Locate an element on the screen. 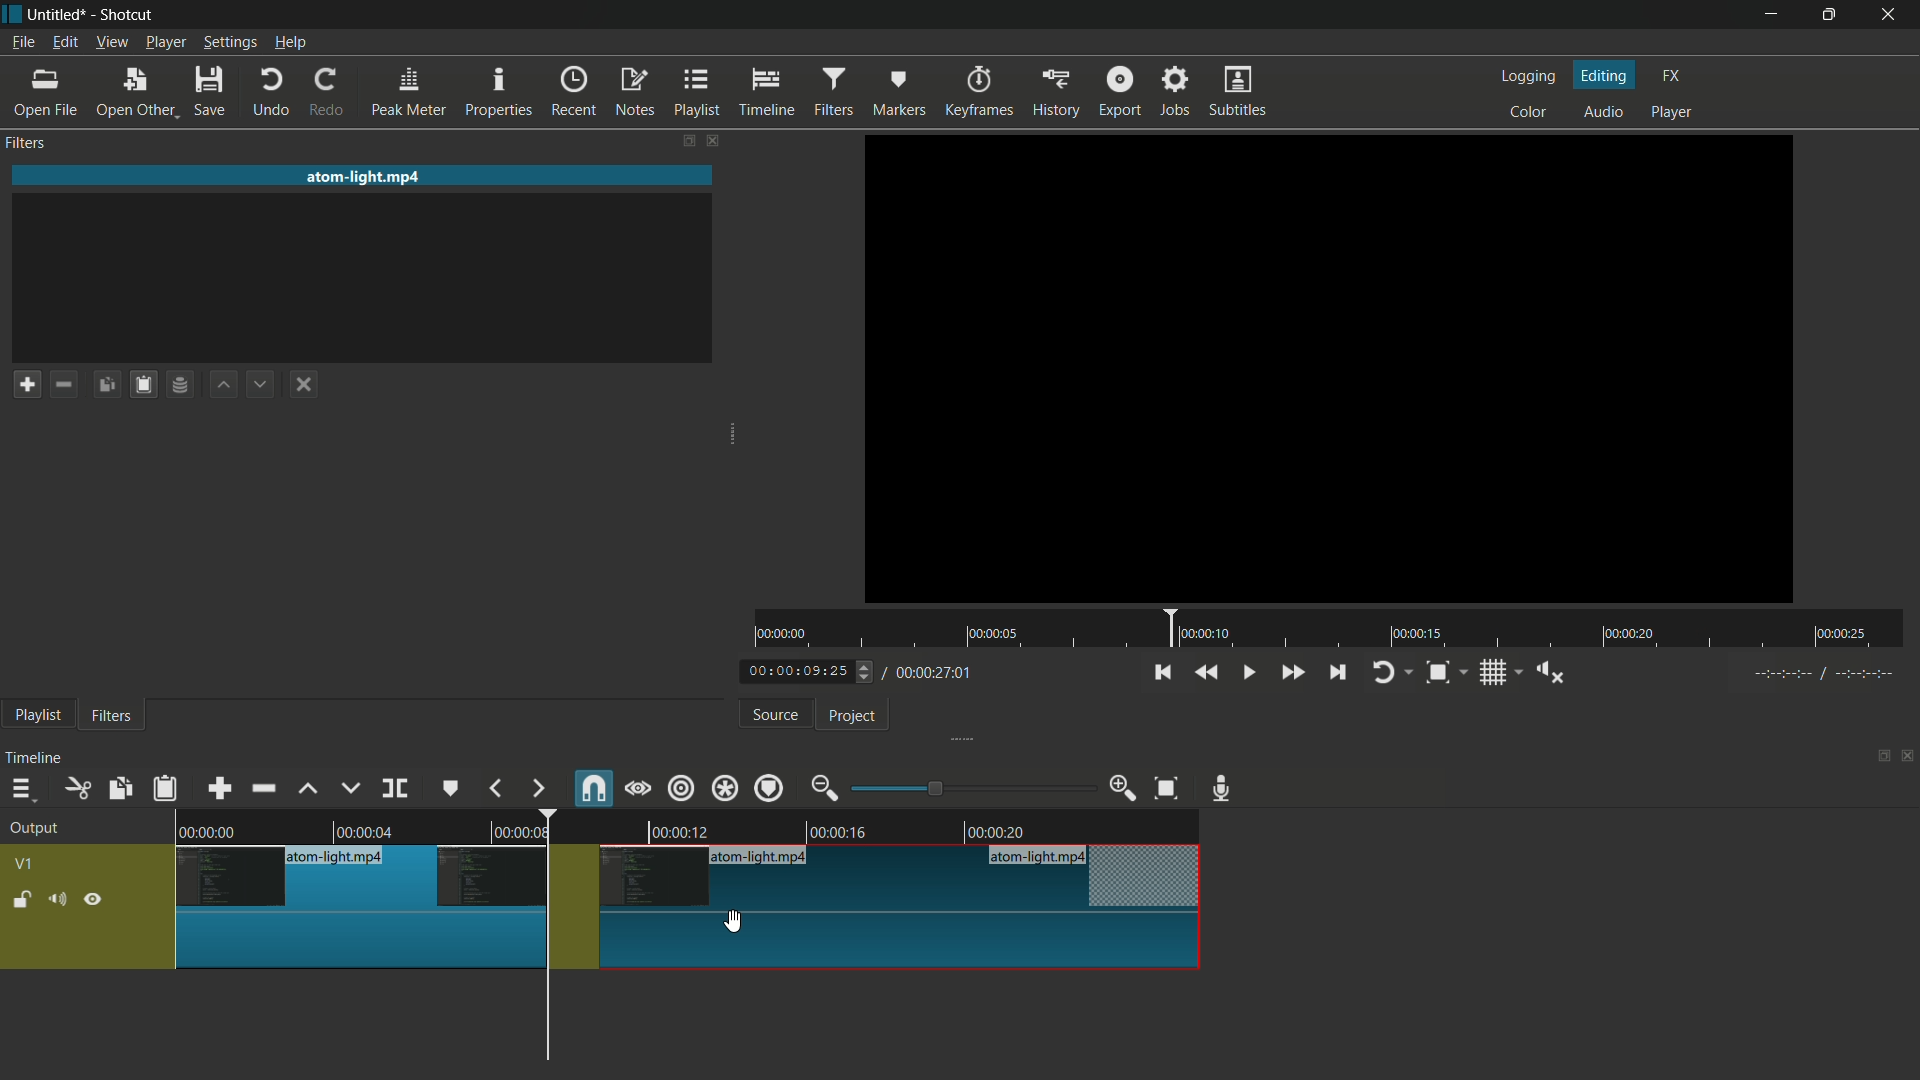 Image resolution: width=1920 pixels, height=1080 pixels. zoom in is located at coordinates (1124, 788).